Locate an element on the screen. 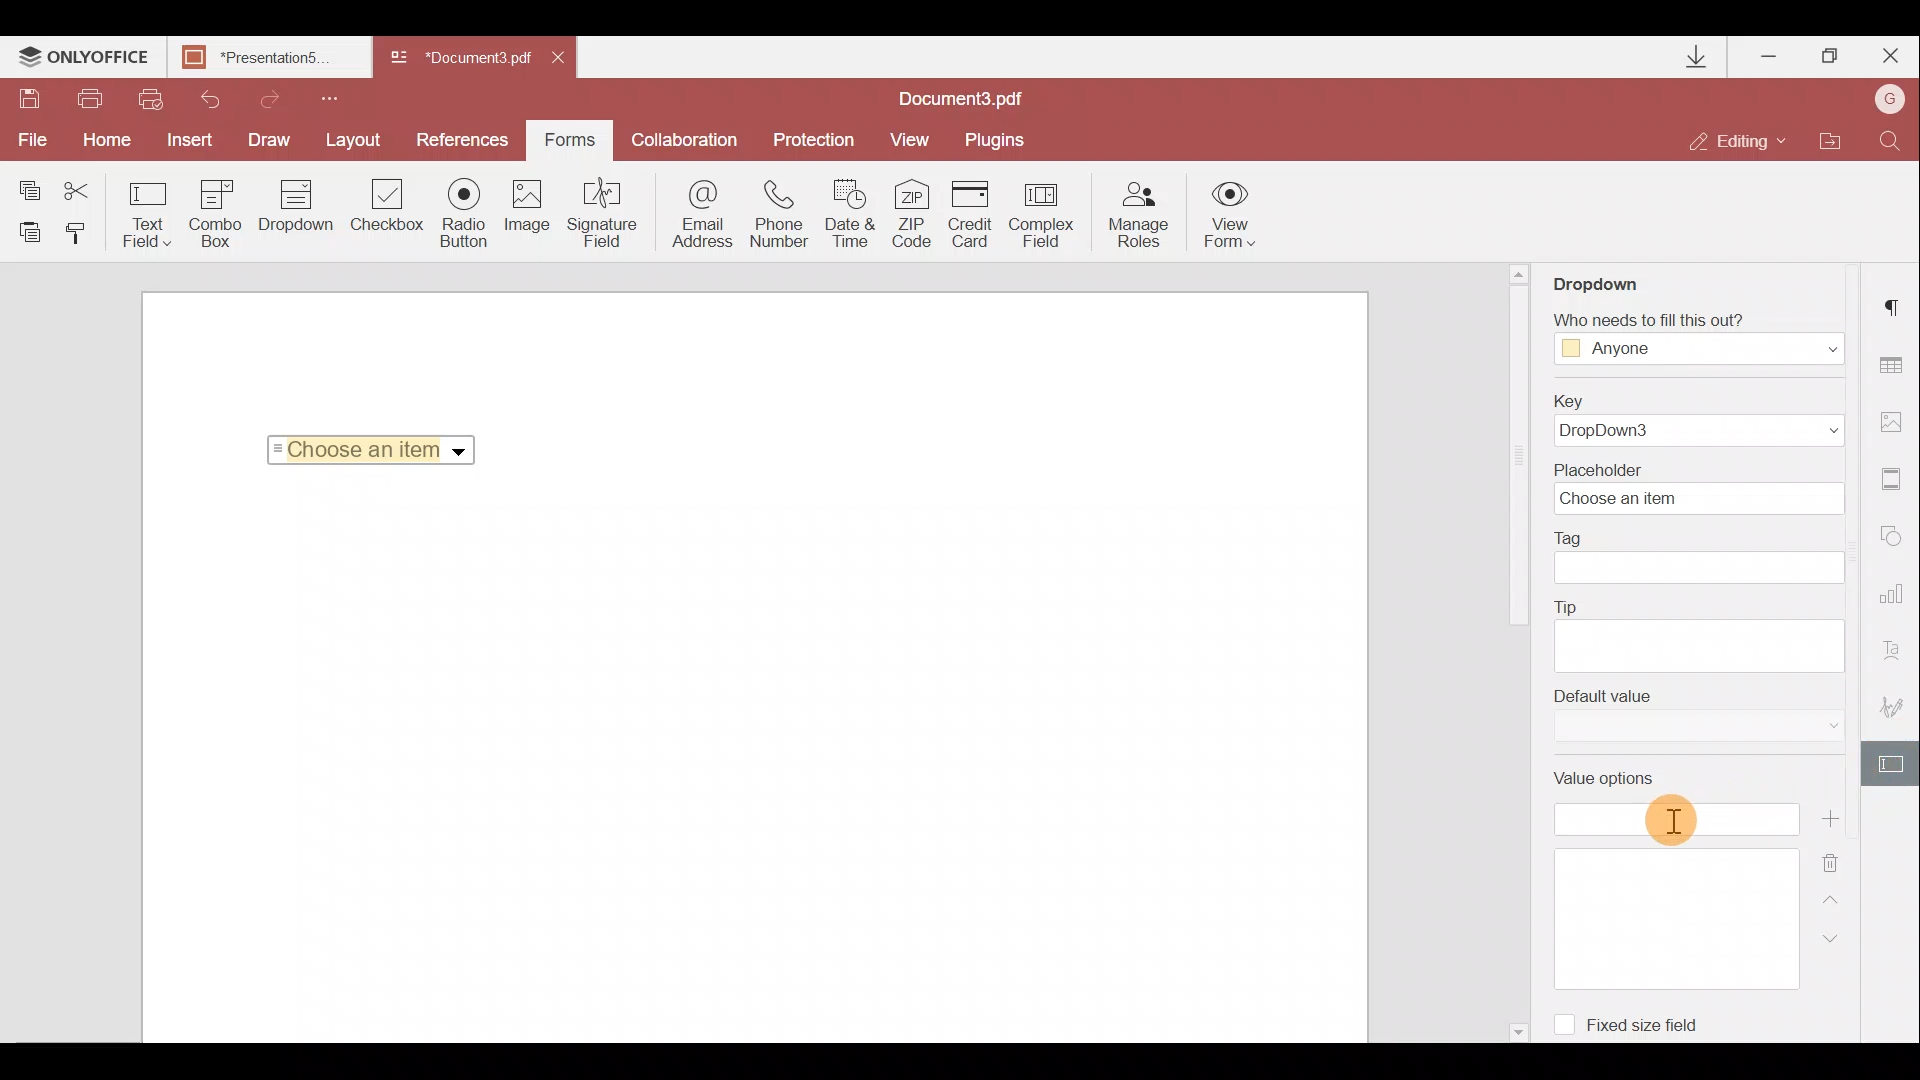  Save is located at coordinates (29, 99).